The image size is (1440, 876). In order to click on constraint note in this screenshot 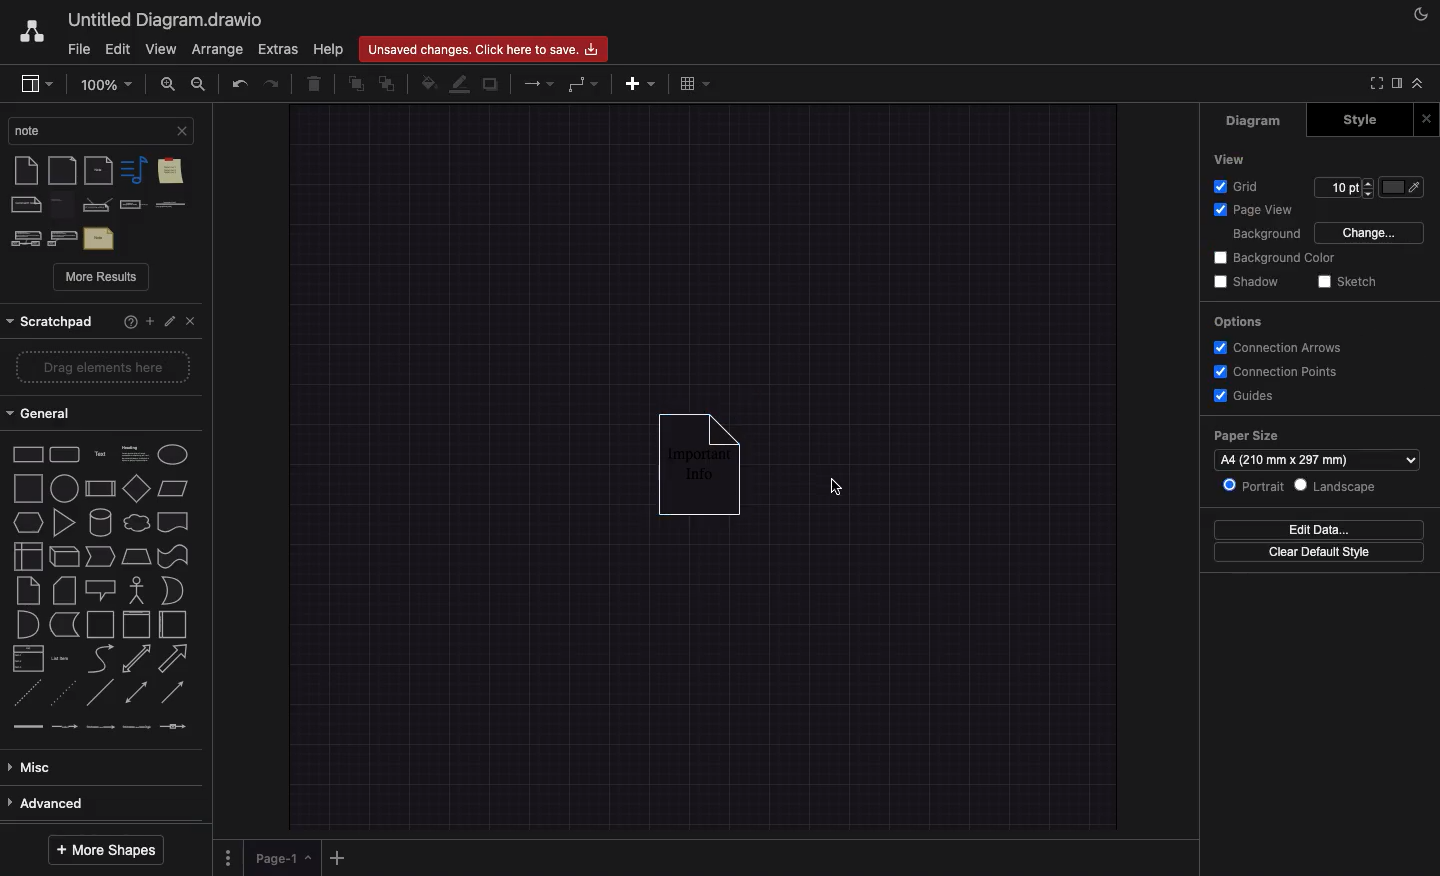, I will do `click(98, 205)`.